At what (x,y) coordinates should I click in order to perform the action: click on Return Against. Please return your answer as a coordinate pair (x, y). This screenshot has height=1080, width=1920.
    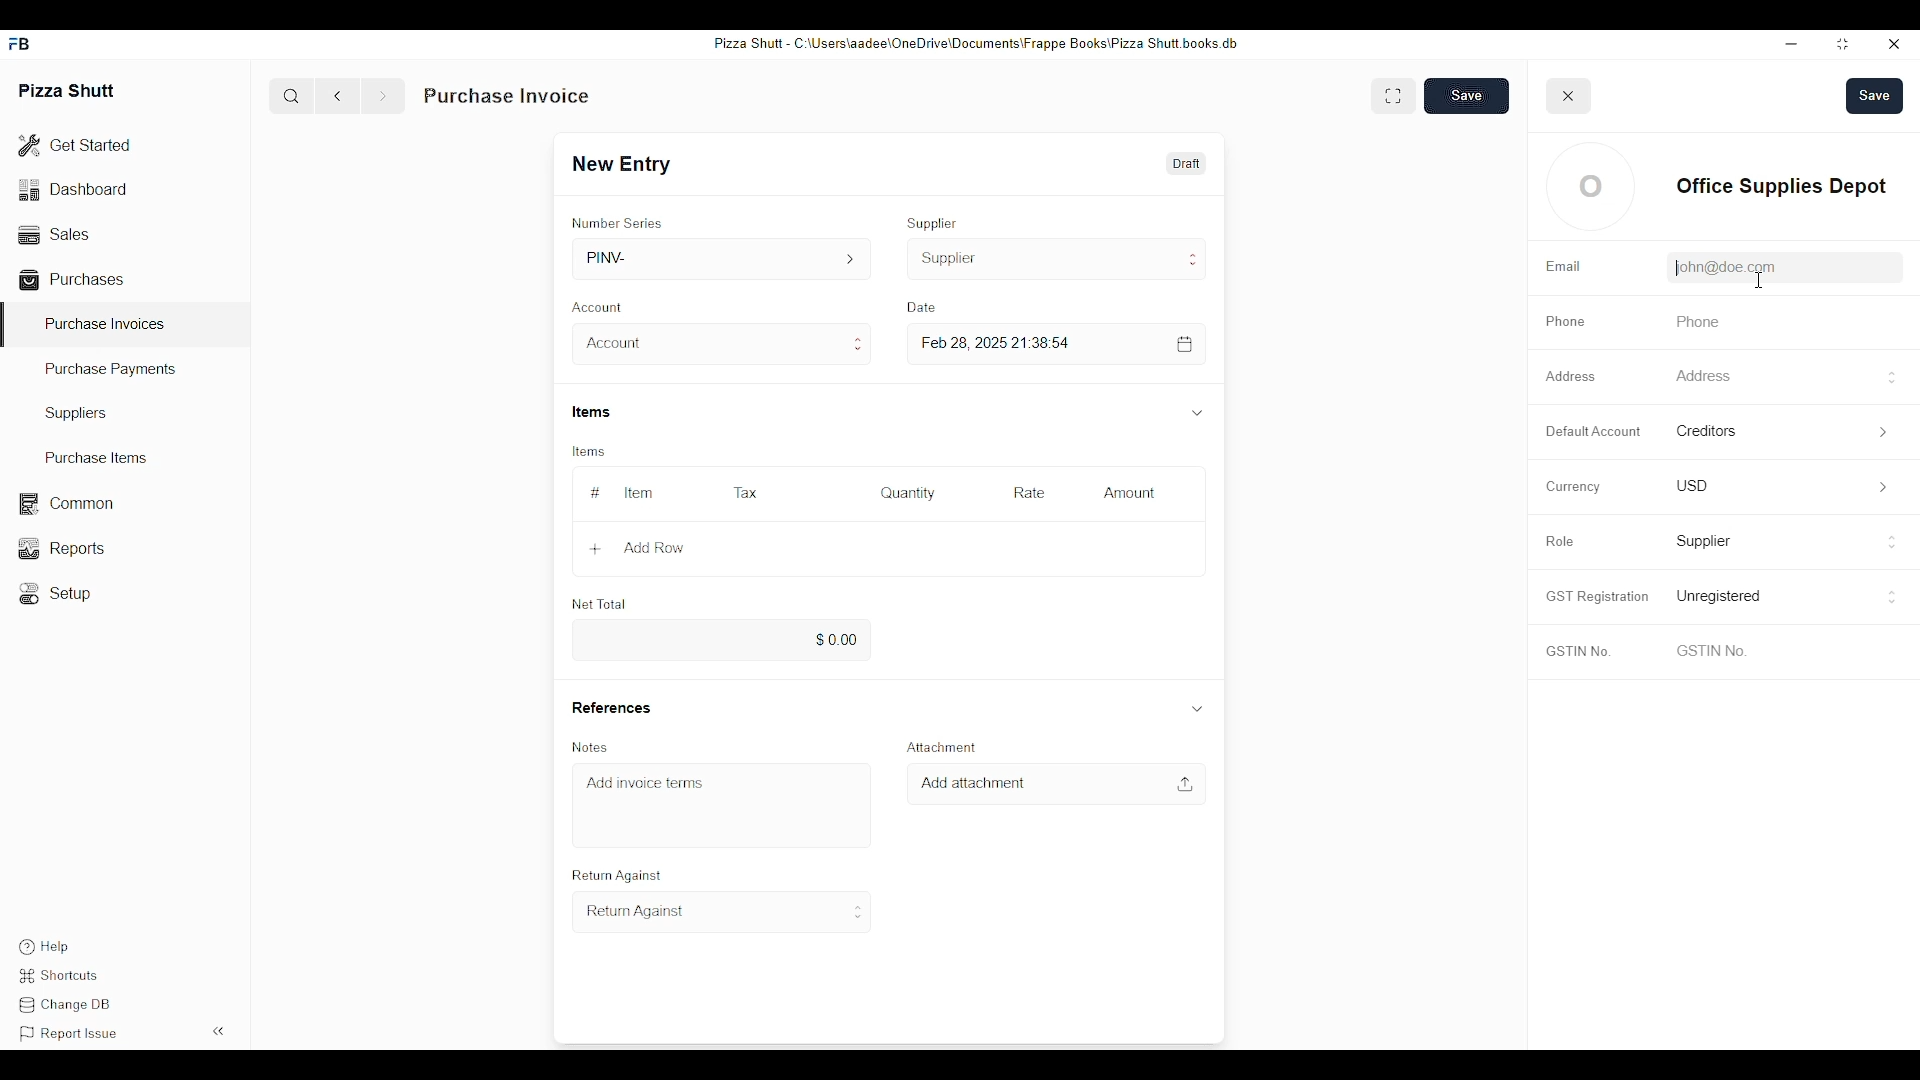
    Looking at the image, I should click on (614, 876).